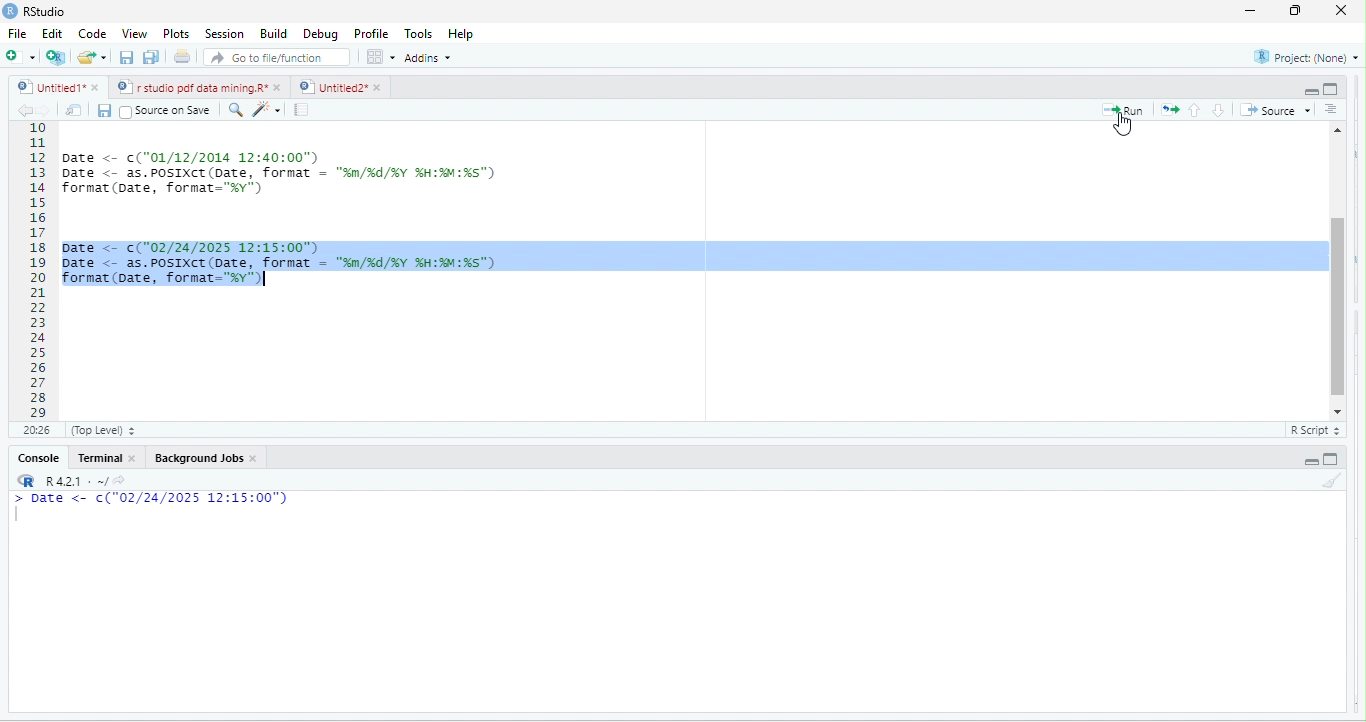 This screenshot has height=722, width=1366. I want to click on close, so click(1336, 10).